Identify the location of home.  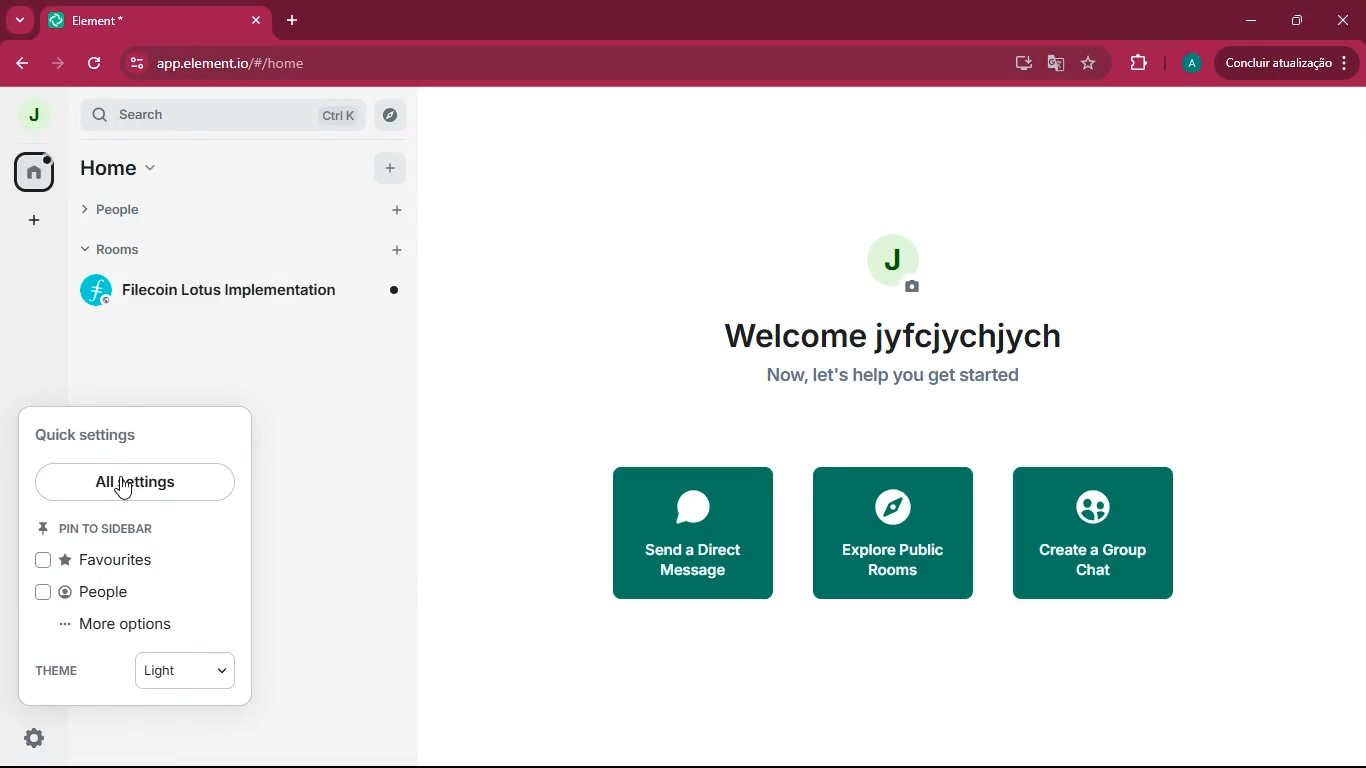
(217, 170).